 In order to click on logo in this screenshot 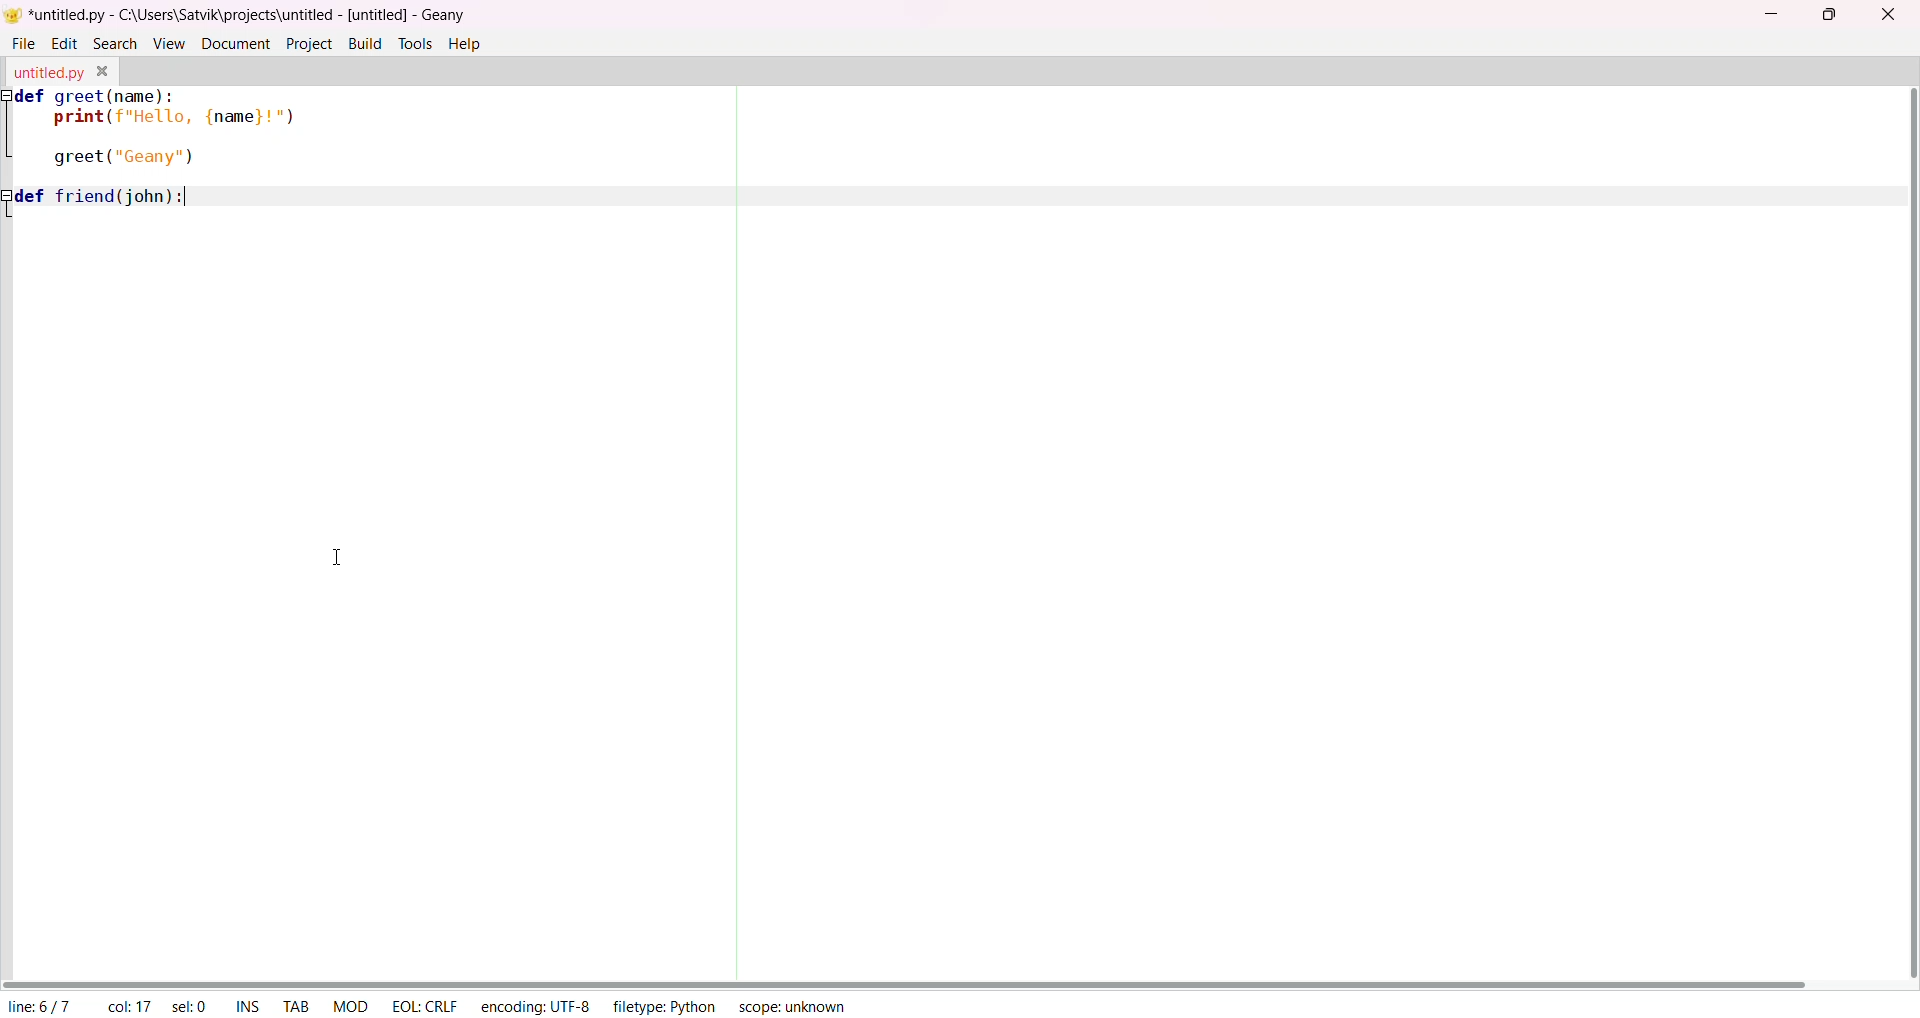, I will do `click(16, 19)`.